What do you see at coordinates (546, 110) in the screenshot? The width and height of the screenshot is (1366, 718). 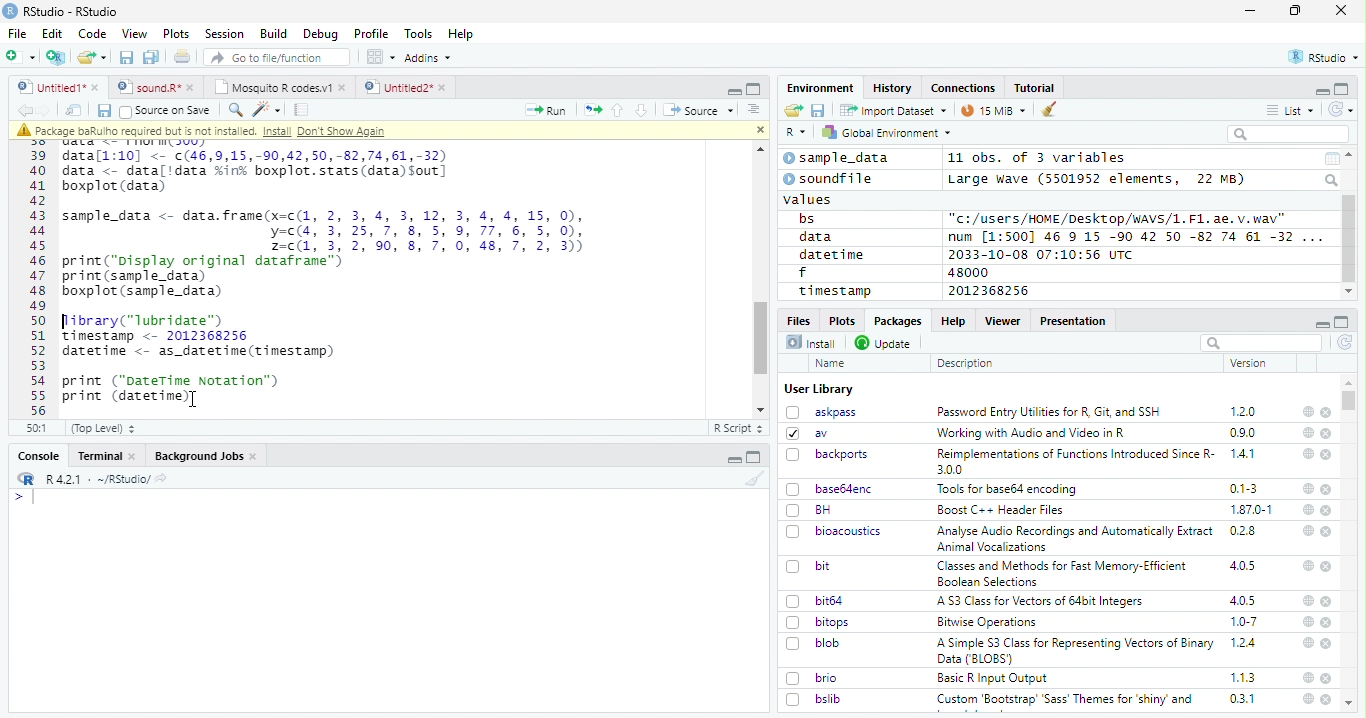 I see `Run the current line` at bounding box center [546, 110].